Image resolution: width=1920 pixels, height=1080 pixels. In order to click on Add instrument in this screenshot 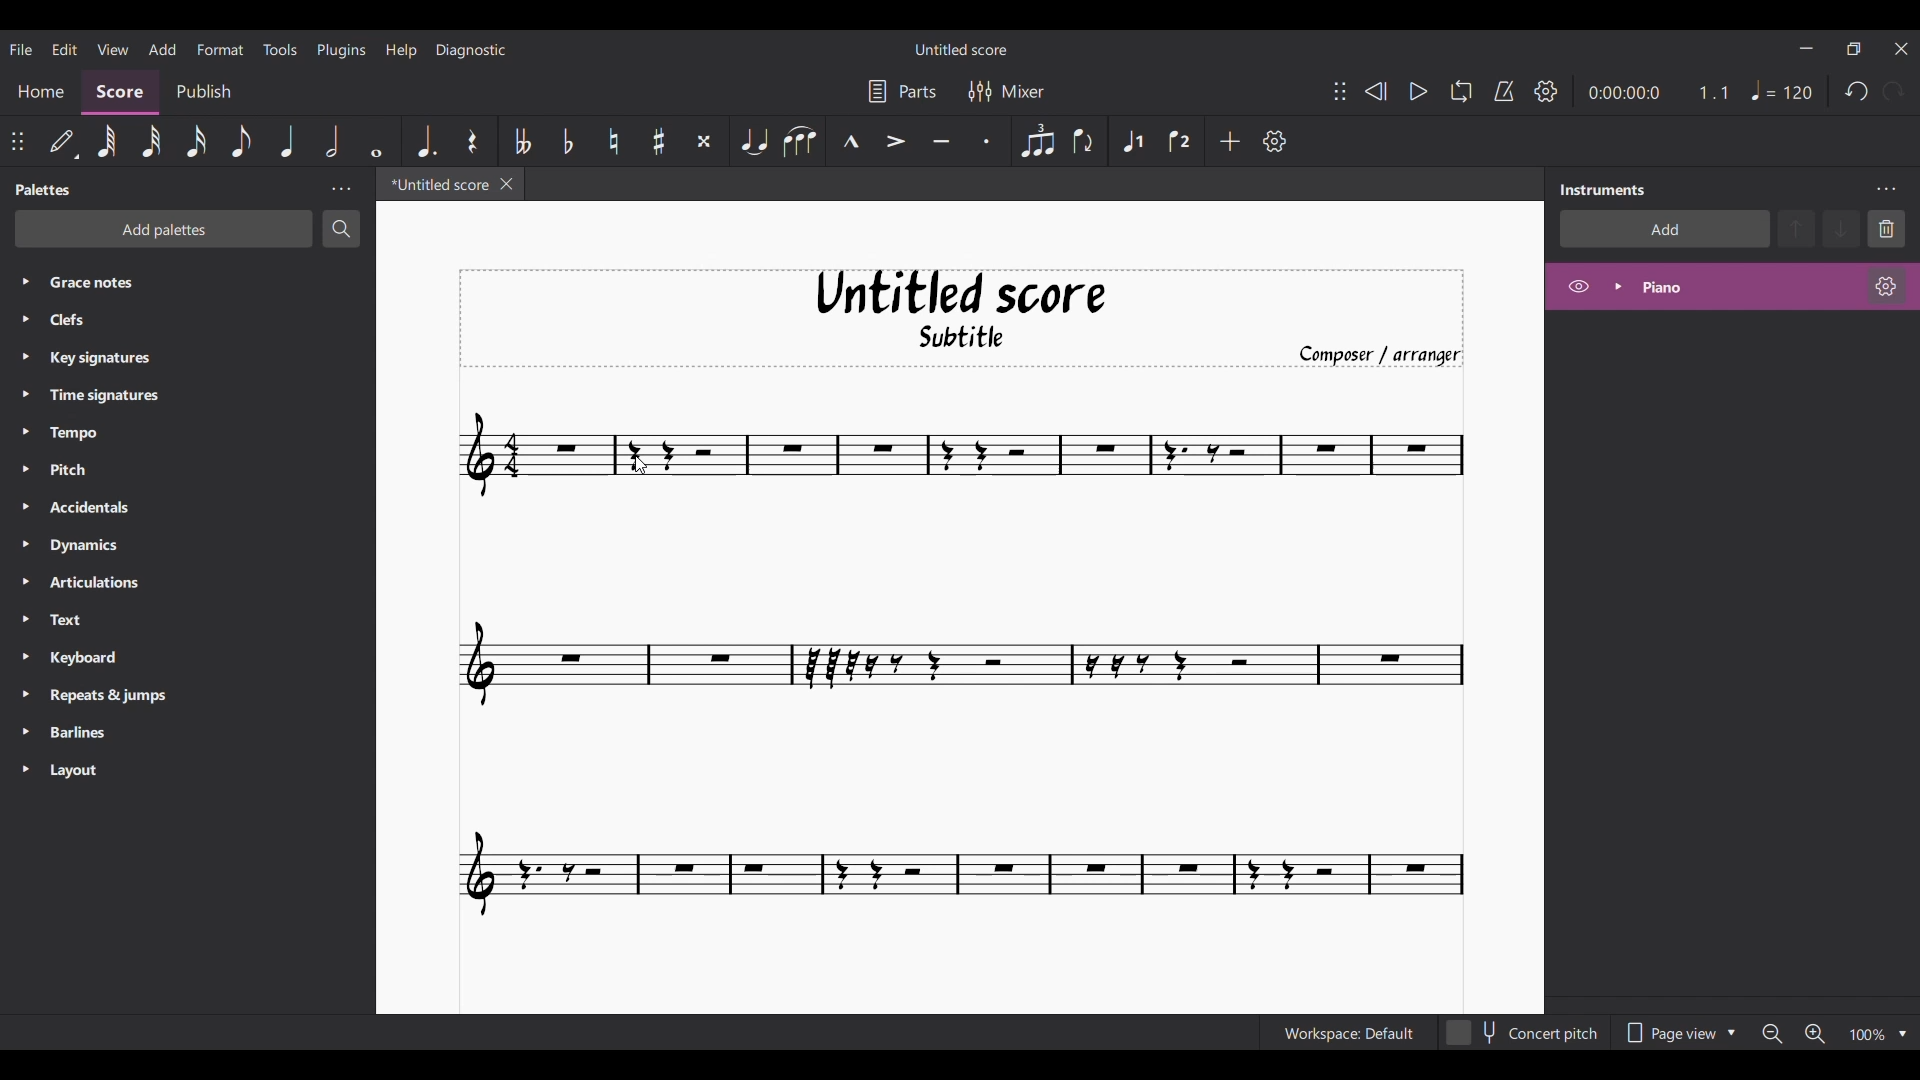, I will do `click(1666, 229)`.